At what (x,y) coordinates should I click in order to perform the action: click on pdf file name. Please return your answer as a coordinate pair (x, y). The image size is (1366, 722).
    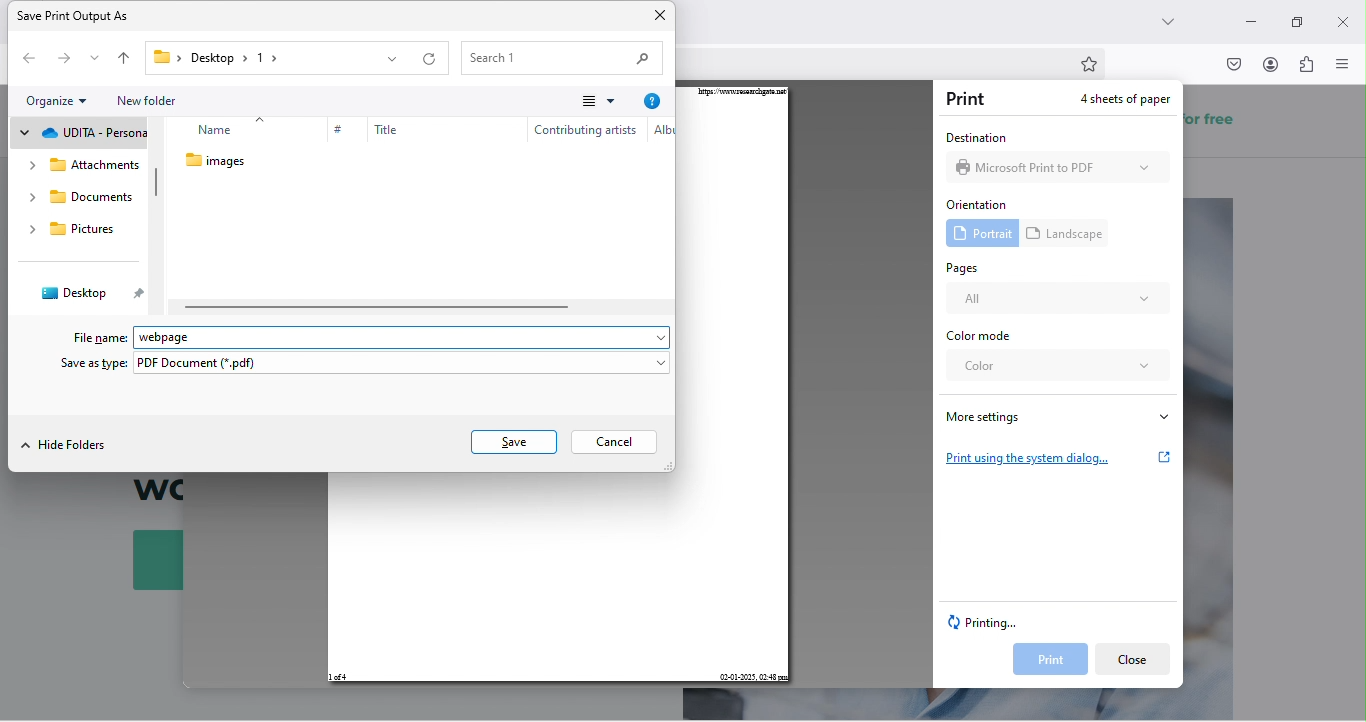
    Looking at the image, I should click on (409, 333).